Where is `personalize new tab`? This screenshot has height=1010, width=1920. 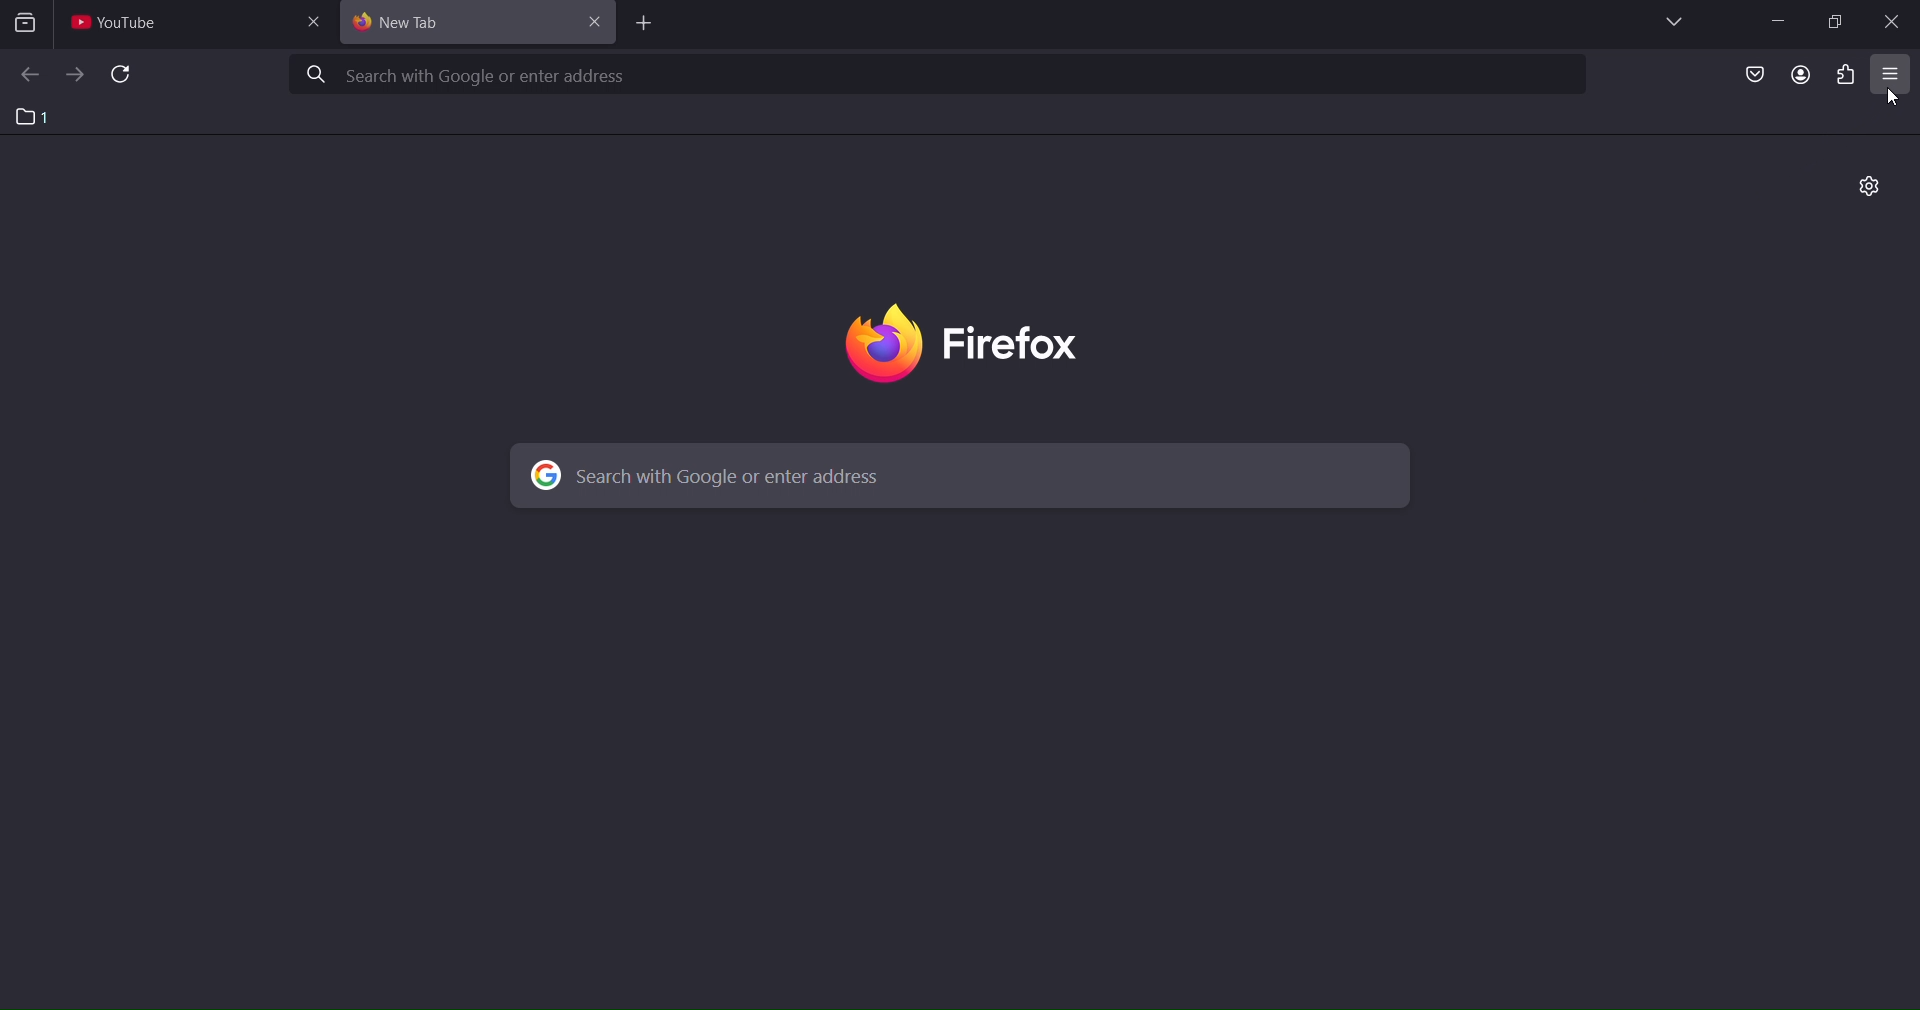
personalize new tab is located at coordinates (1870, 188).